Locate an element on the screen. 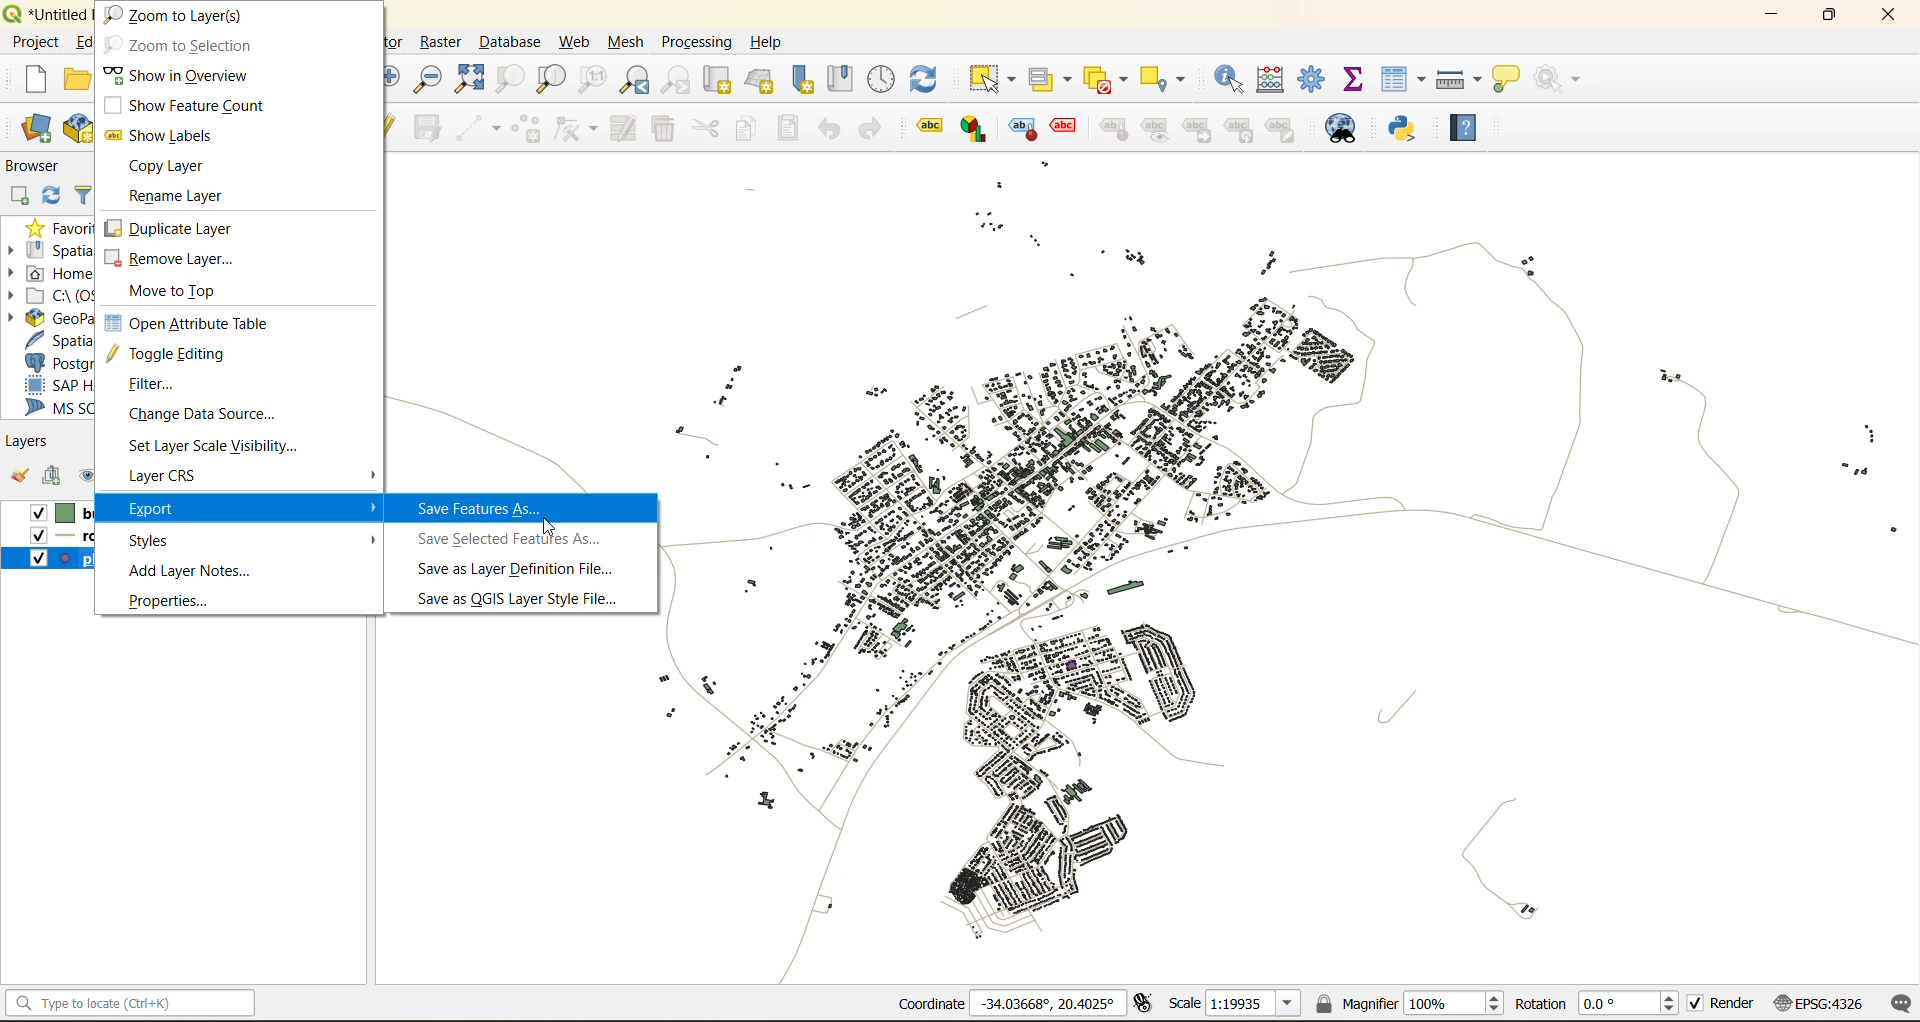 The image size is (1920, 1022). rotation is located at coordinates (1597, 1005).